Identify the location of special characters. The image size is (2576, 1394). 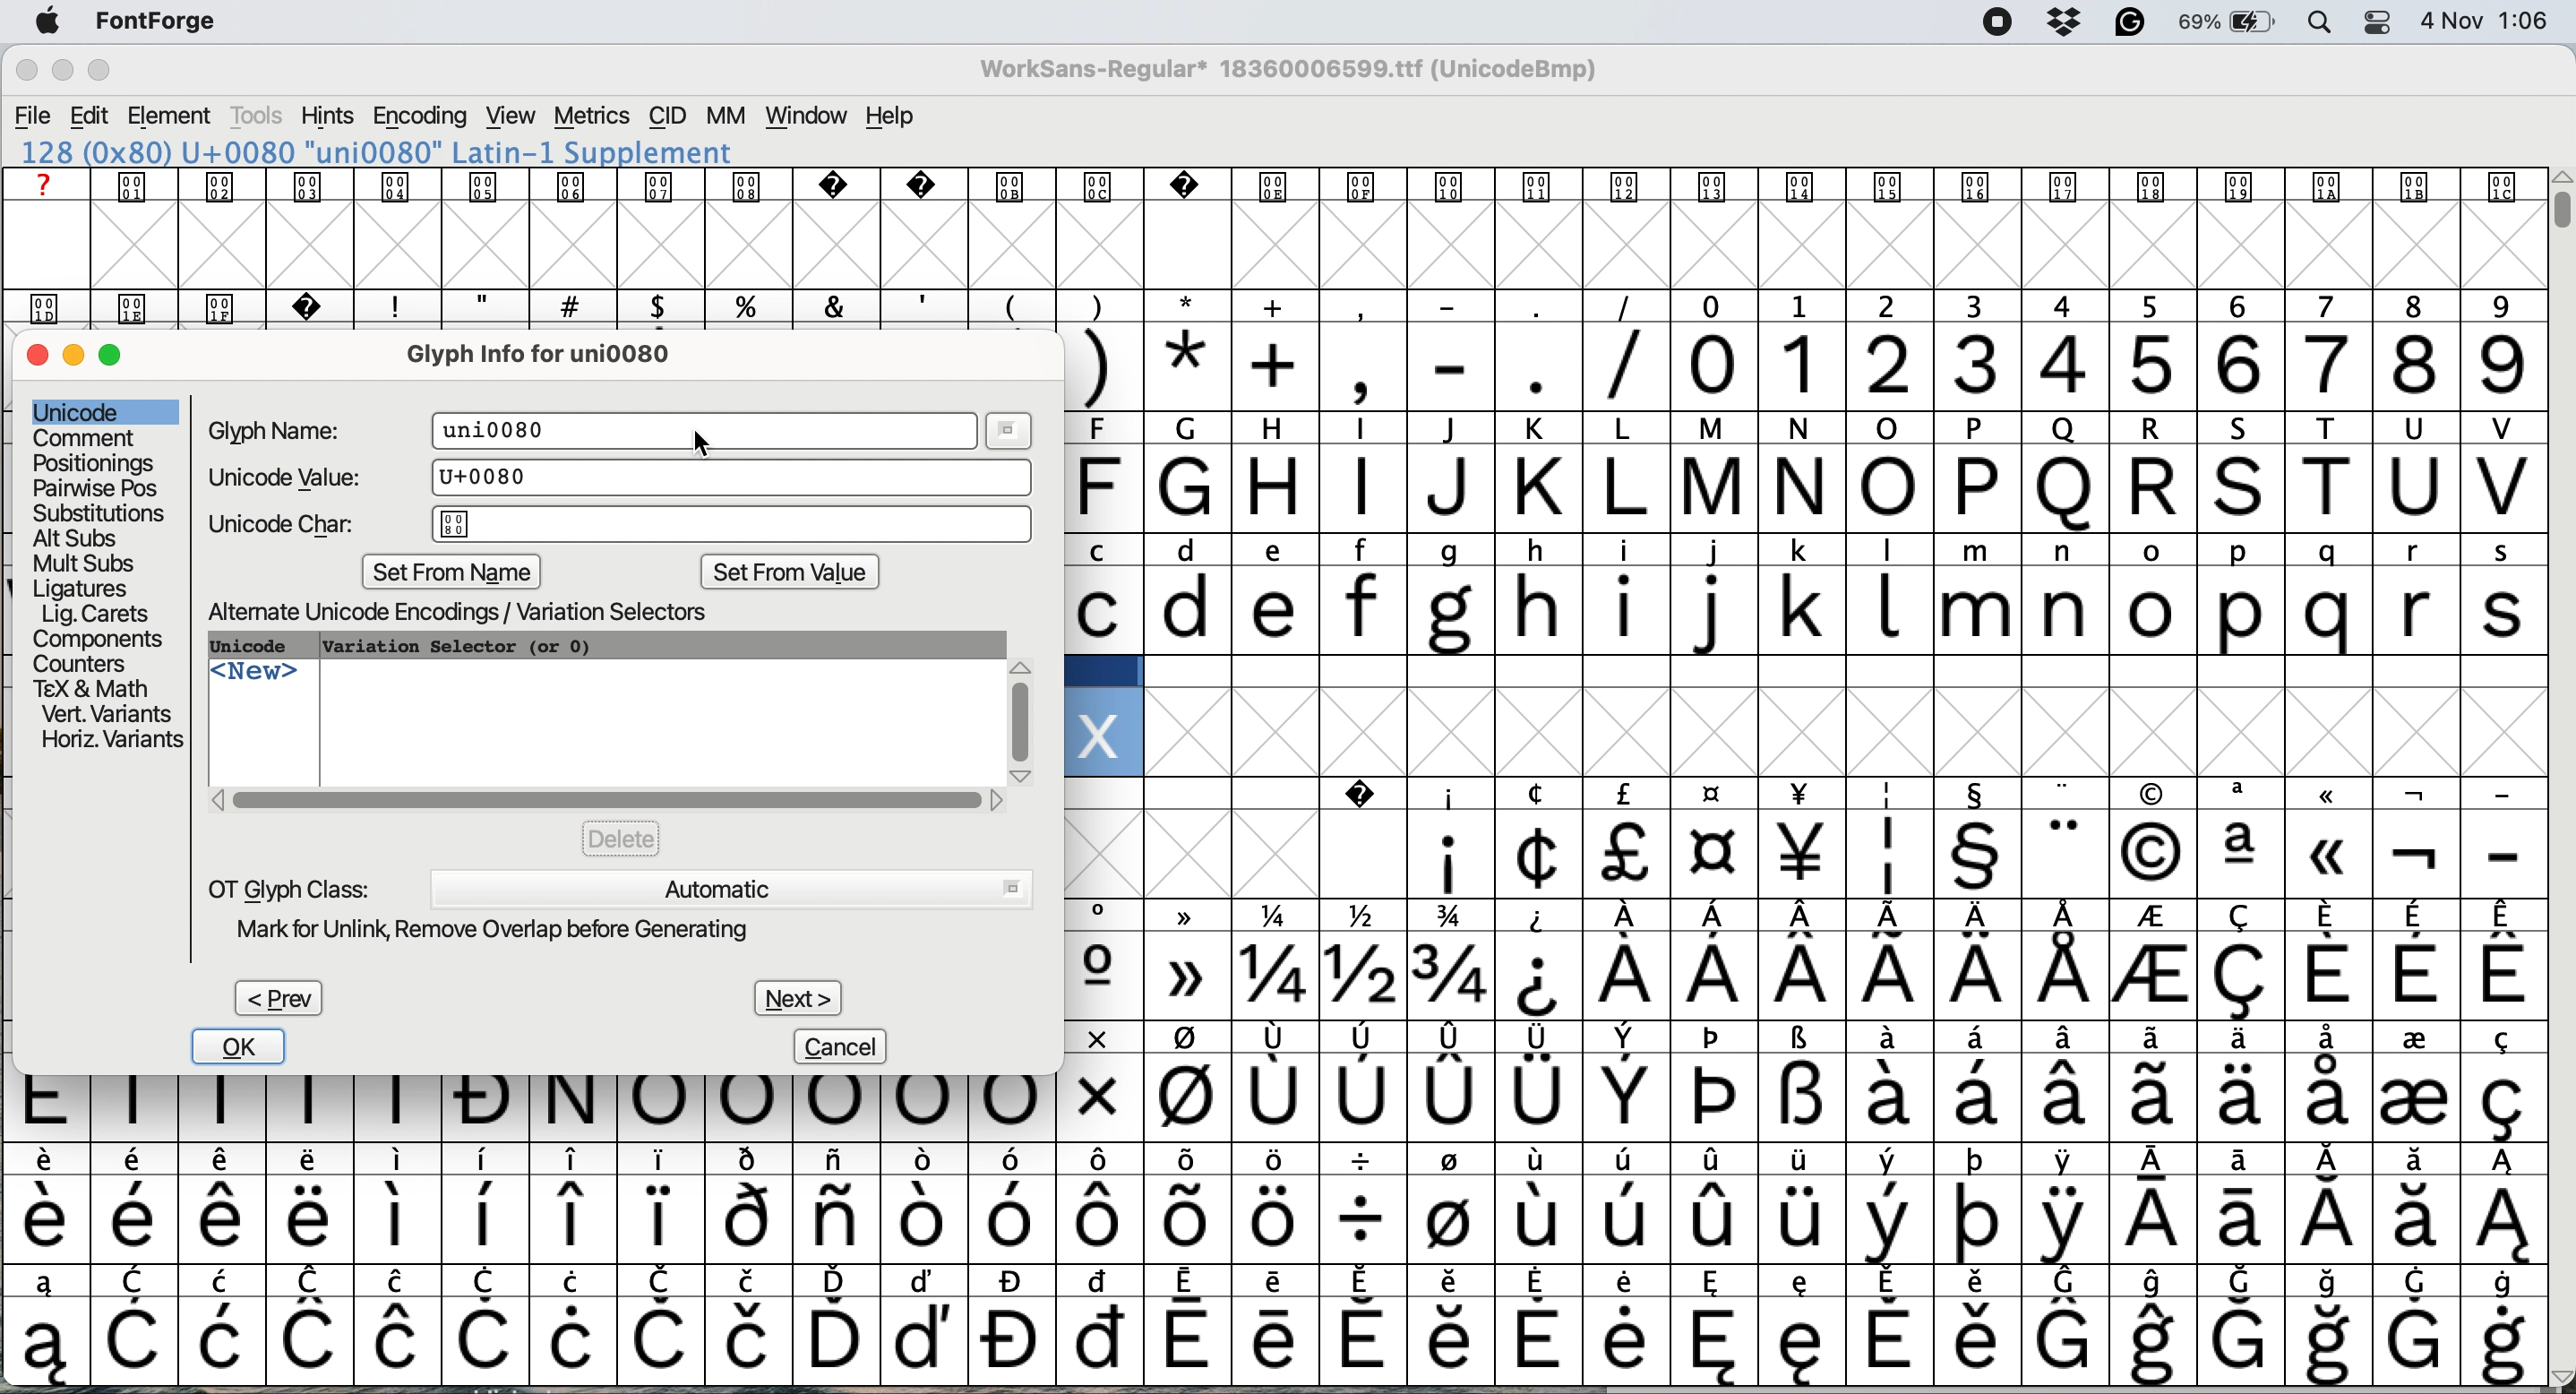
(1264, 1219).